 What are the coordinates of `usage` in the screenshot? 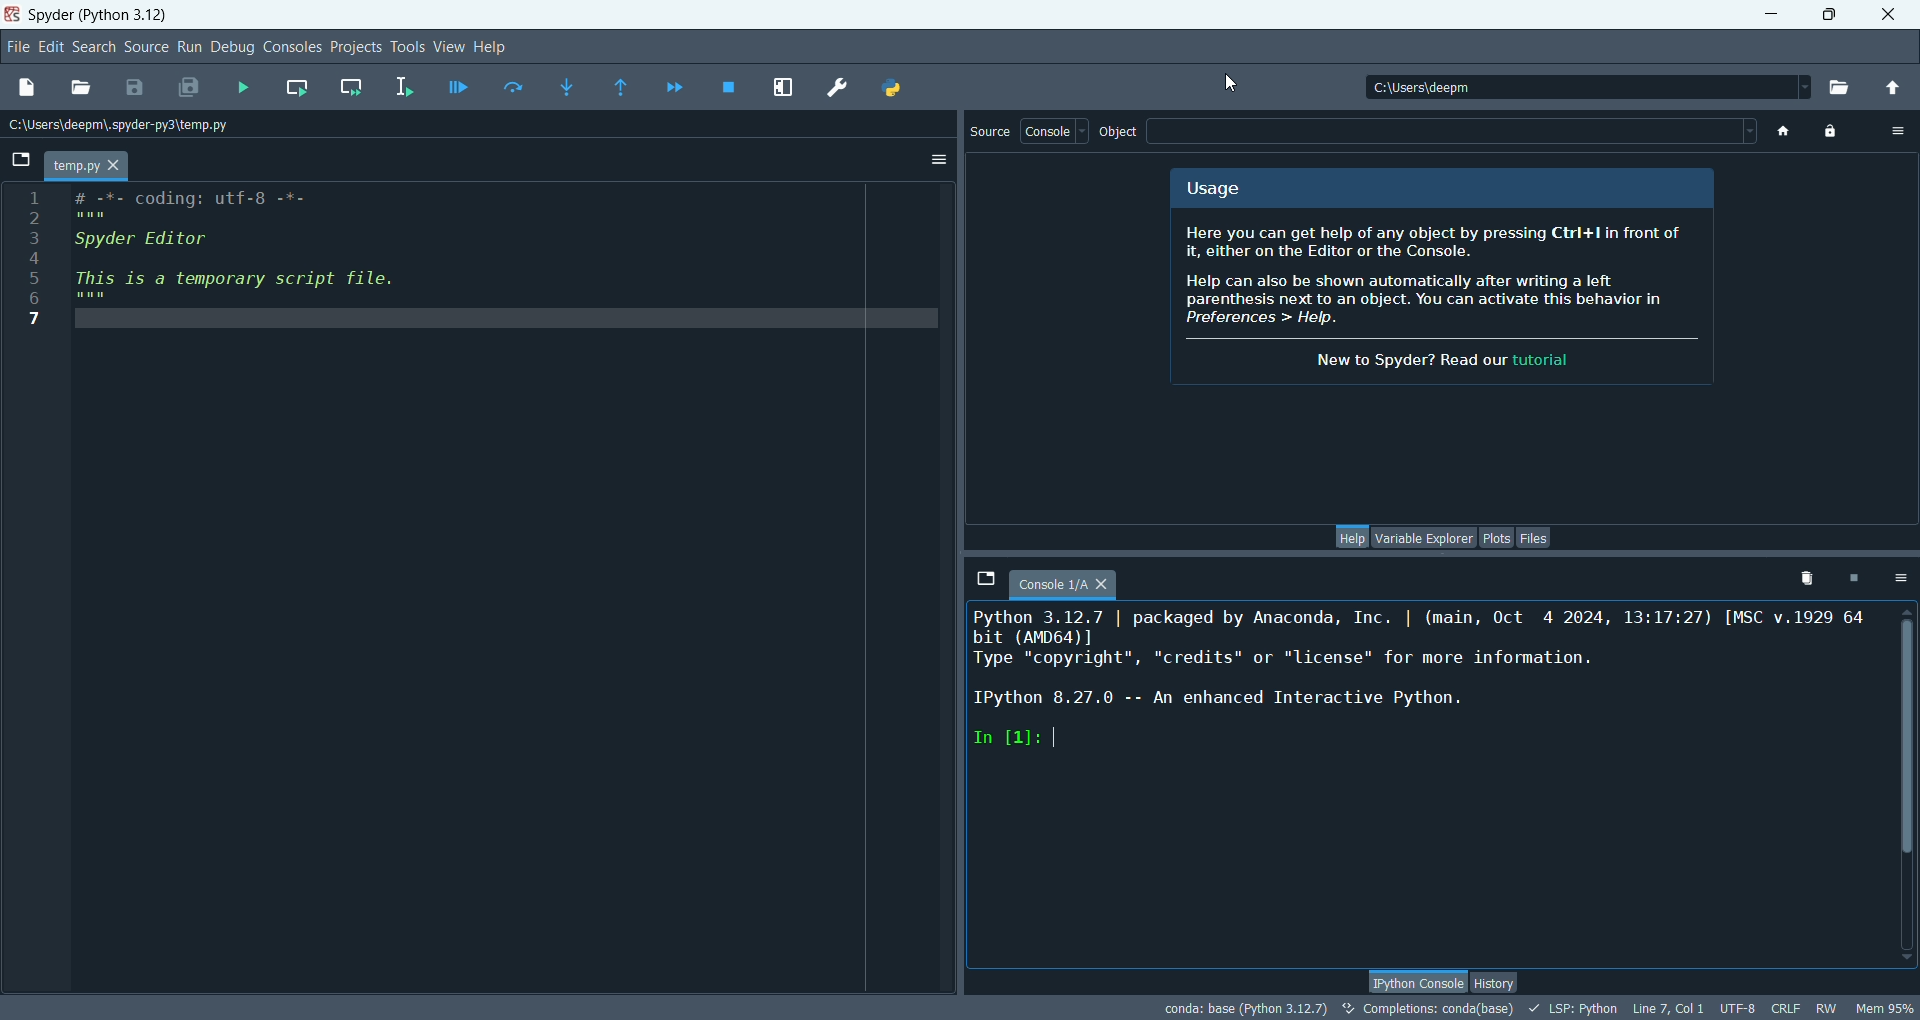 It's located at (1225, 189).